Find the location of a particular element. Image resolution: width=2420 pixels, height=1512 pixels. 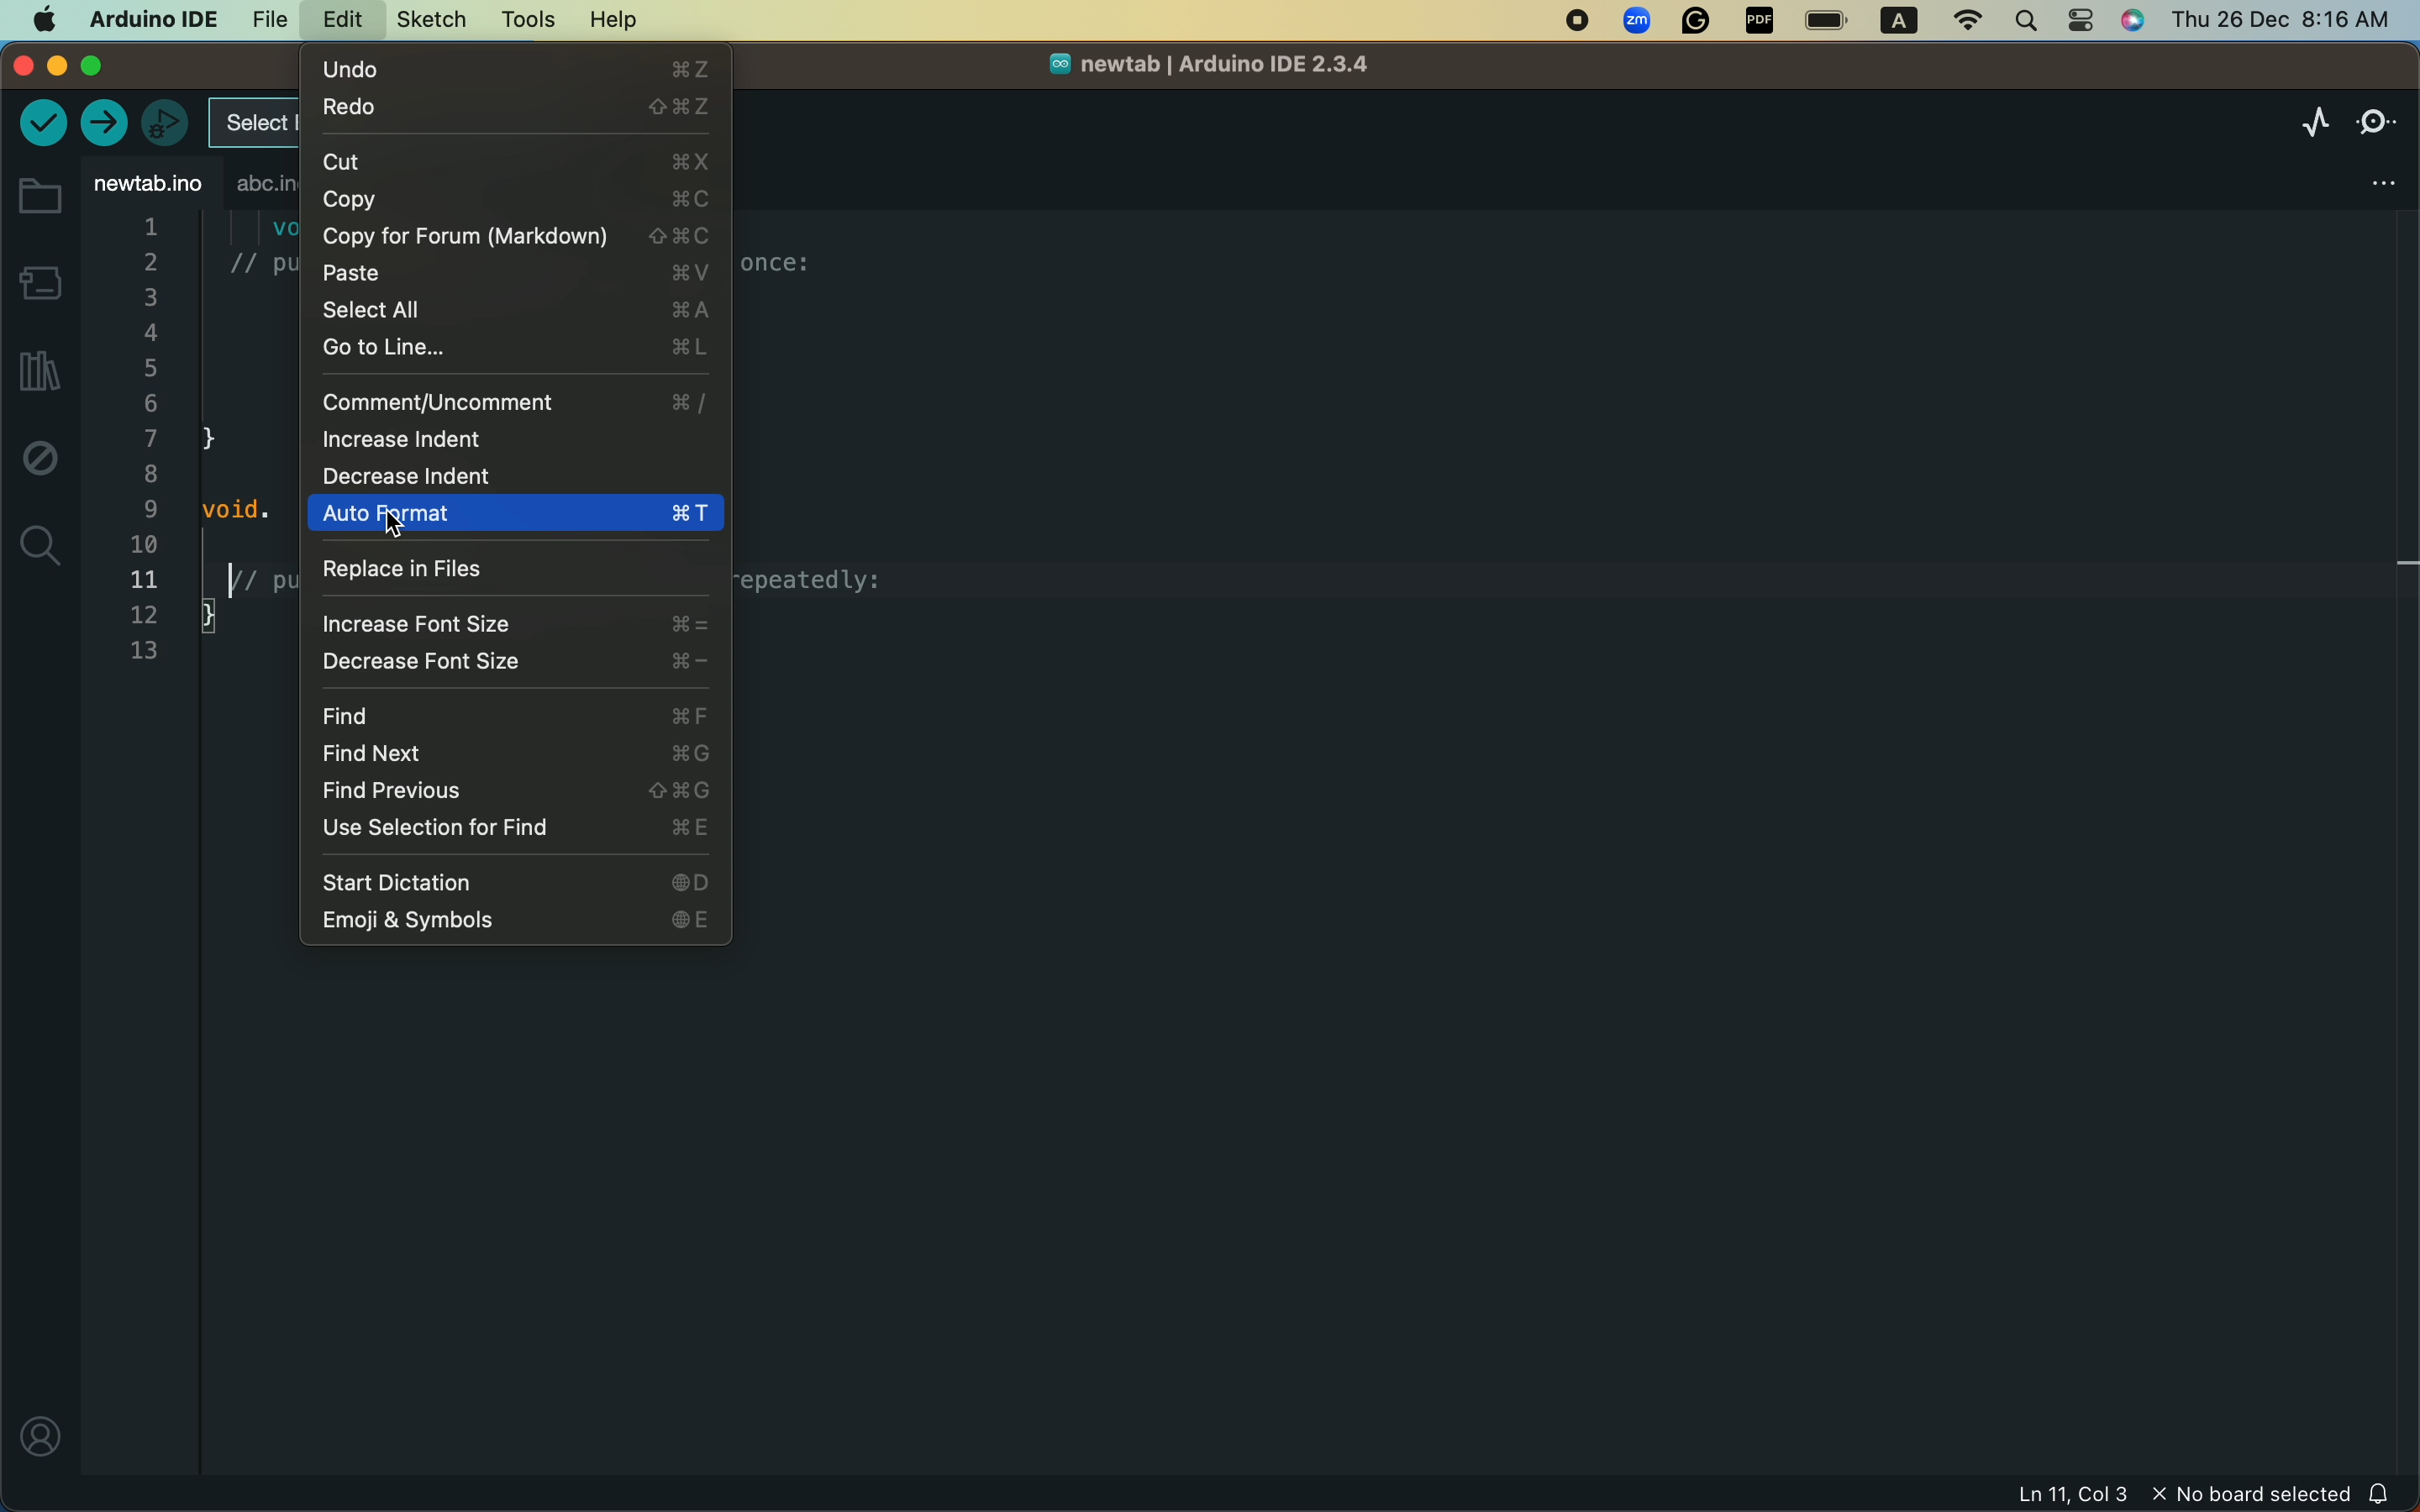

setting is located at coordinates (2083, 21).